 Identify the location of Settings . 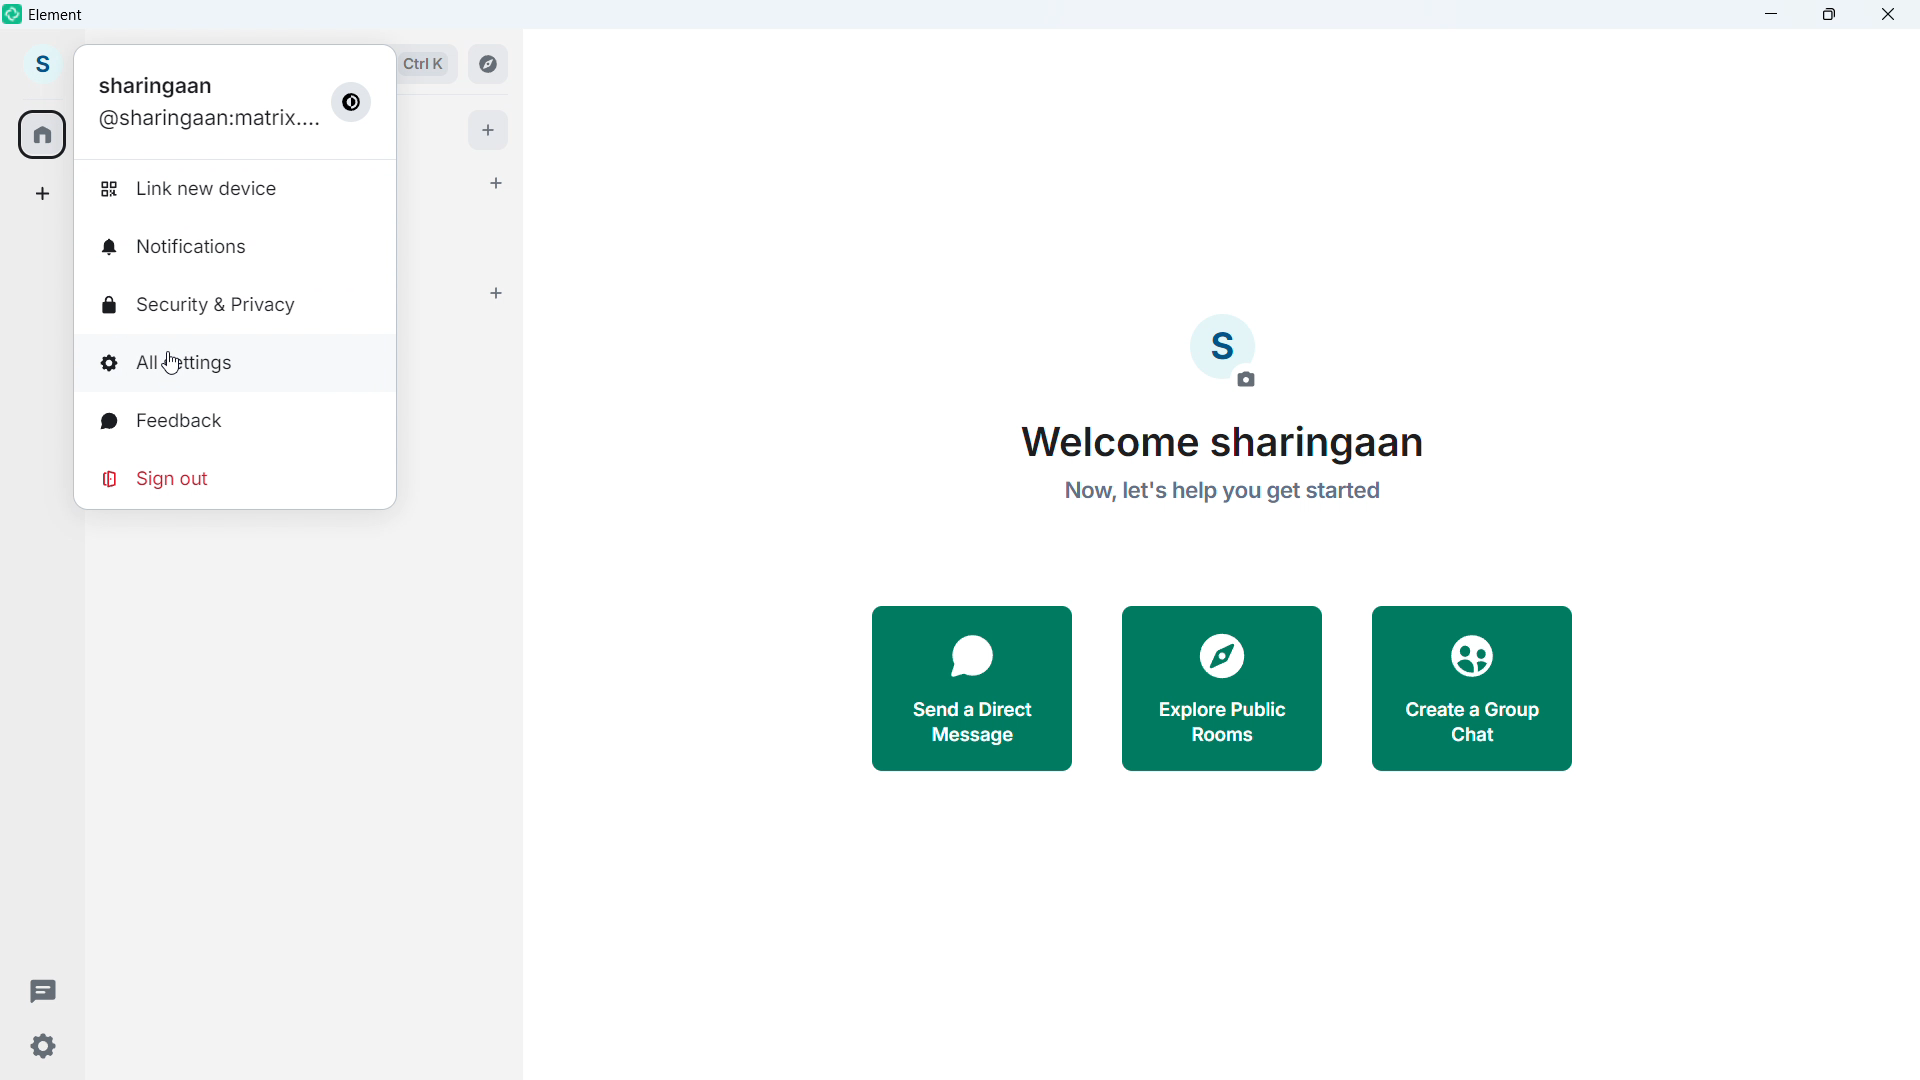
(42, 1047).